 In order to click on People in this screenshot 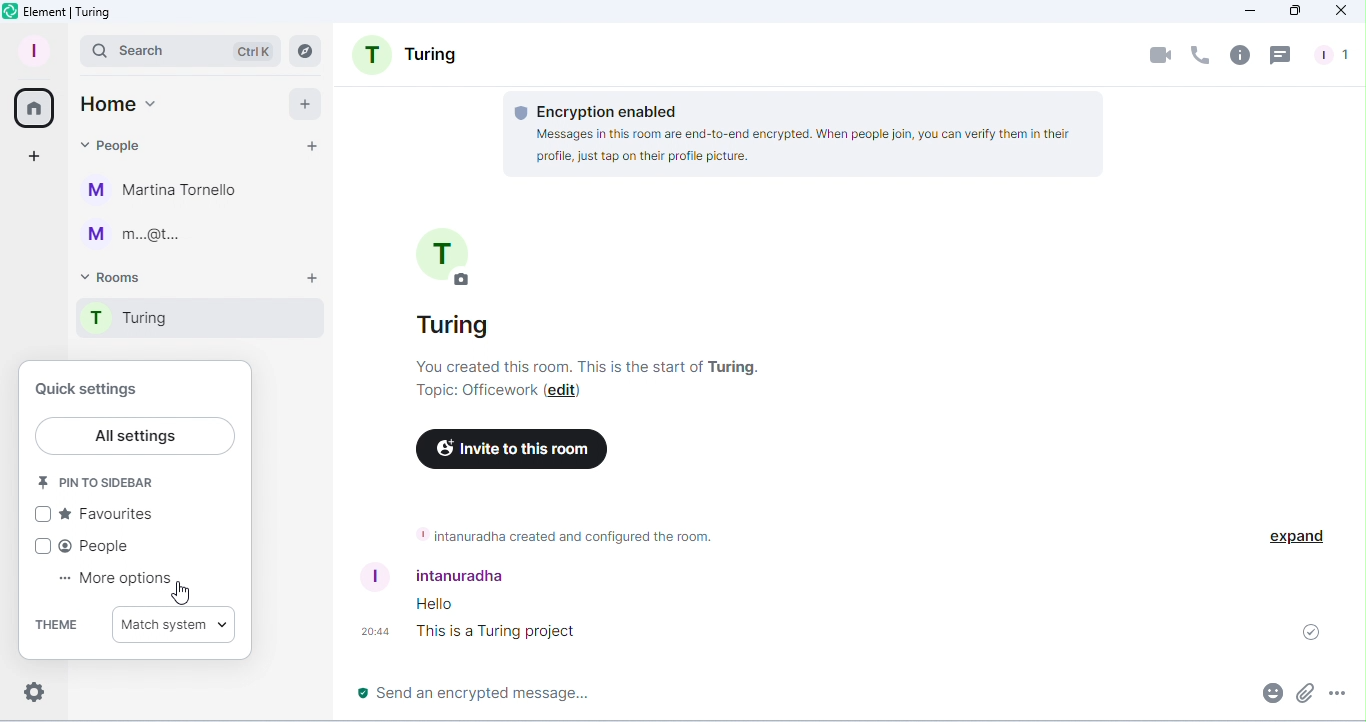, I will do `click(96, 548)`.